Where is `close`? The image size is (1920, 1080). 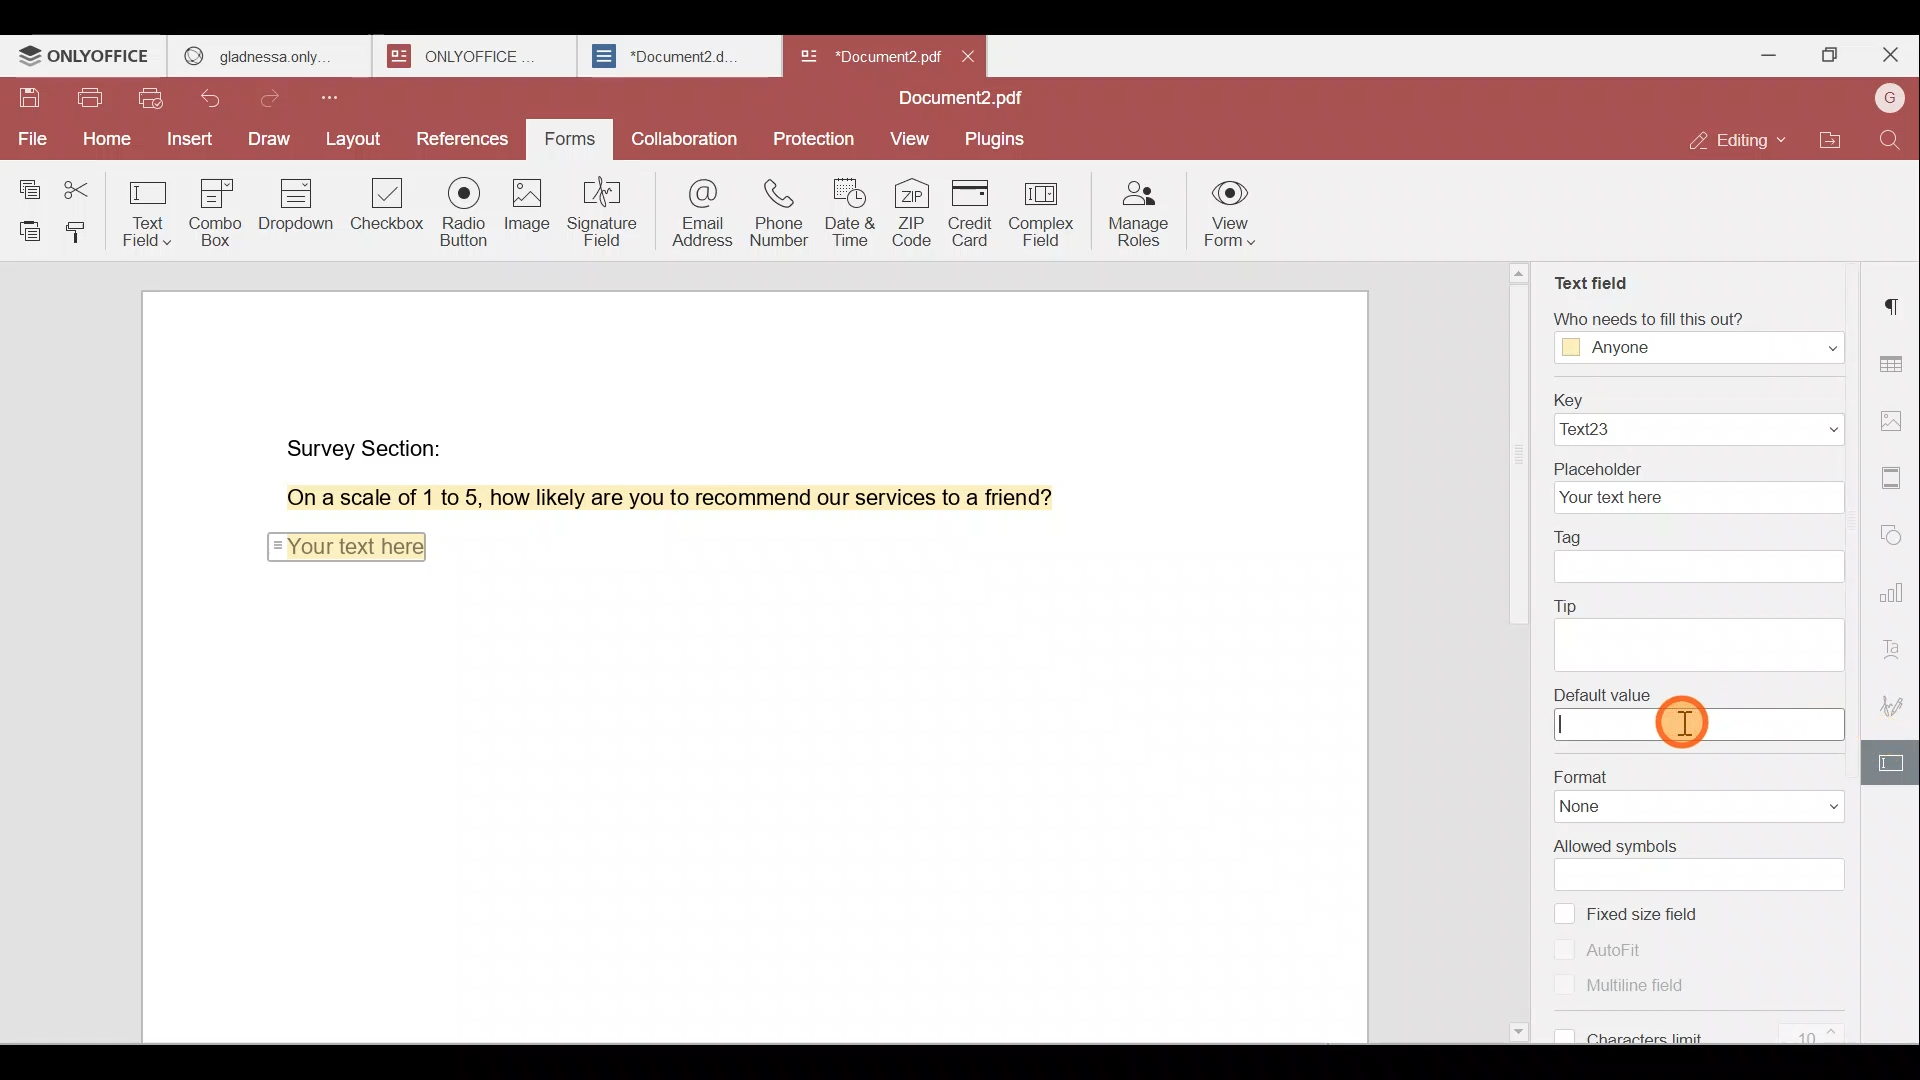
close is located at coordinates (968, 56).